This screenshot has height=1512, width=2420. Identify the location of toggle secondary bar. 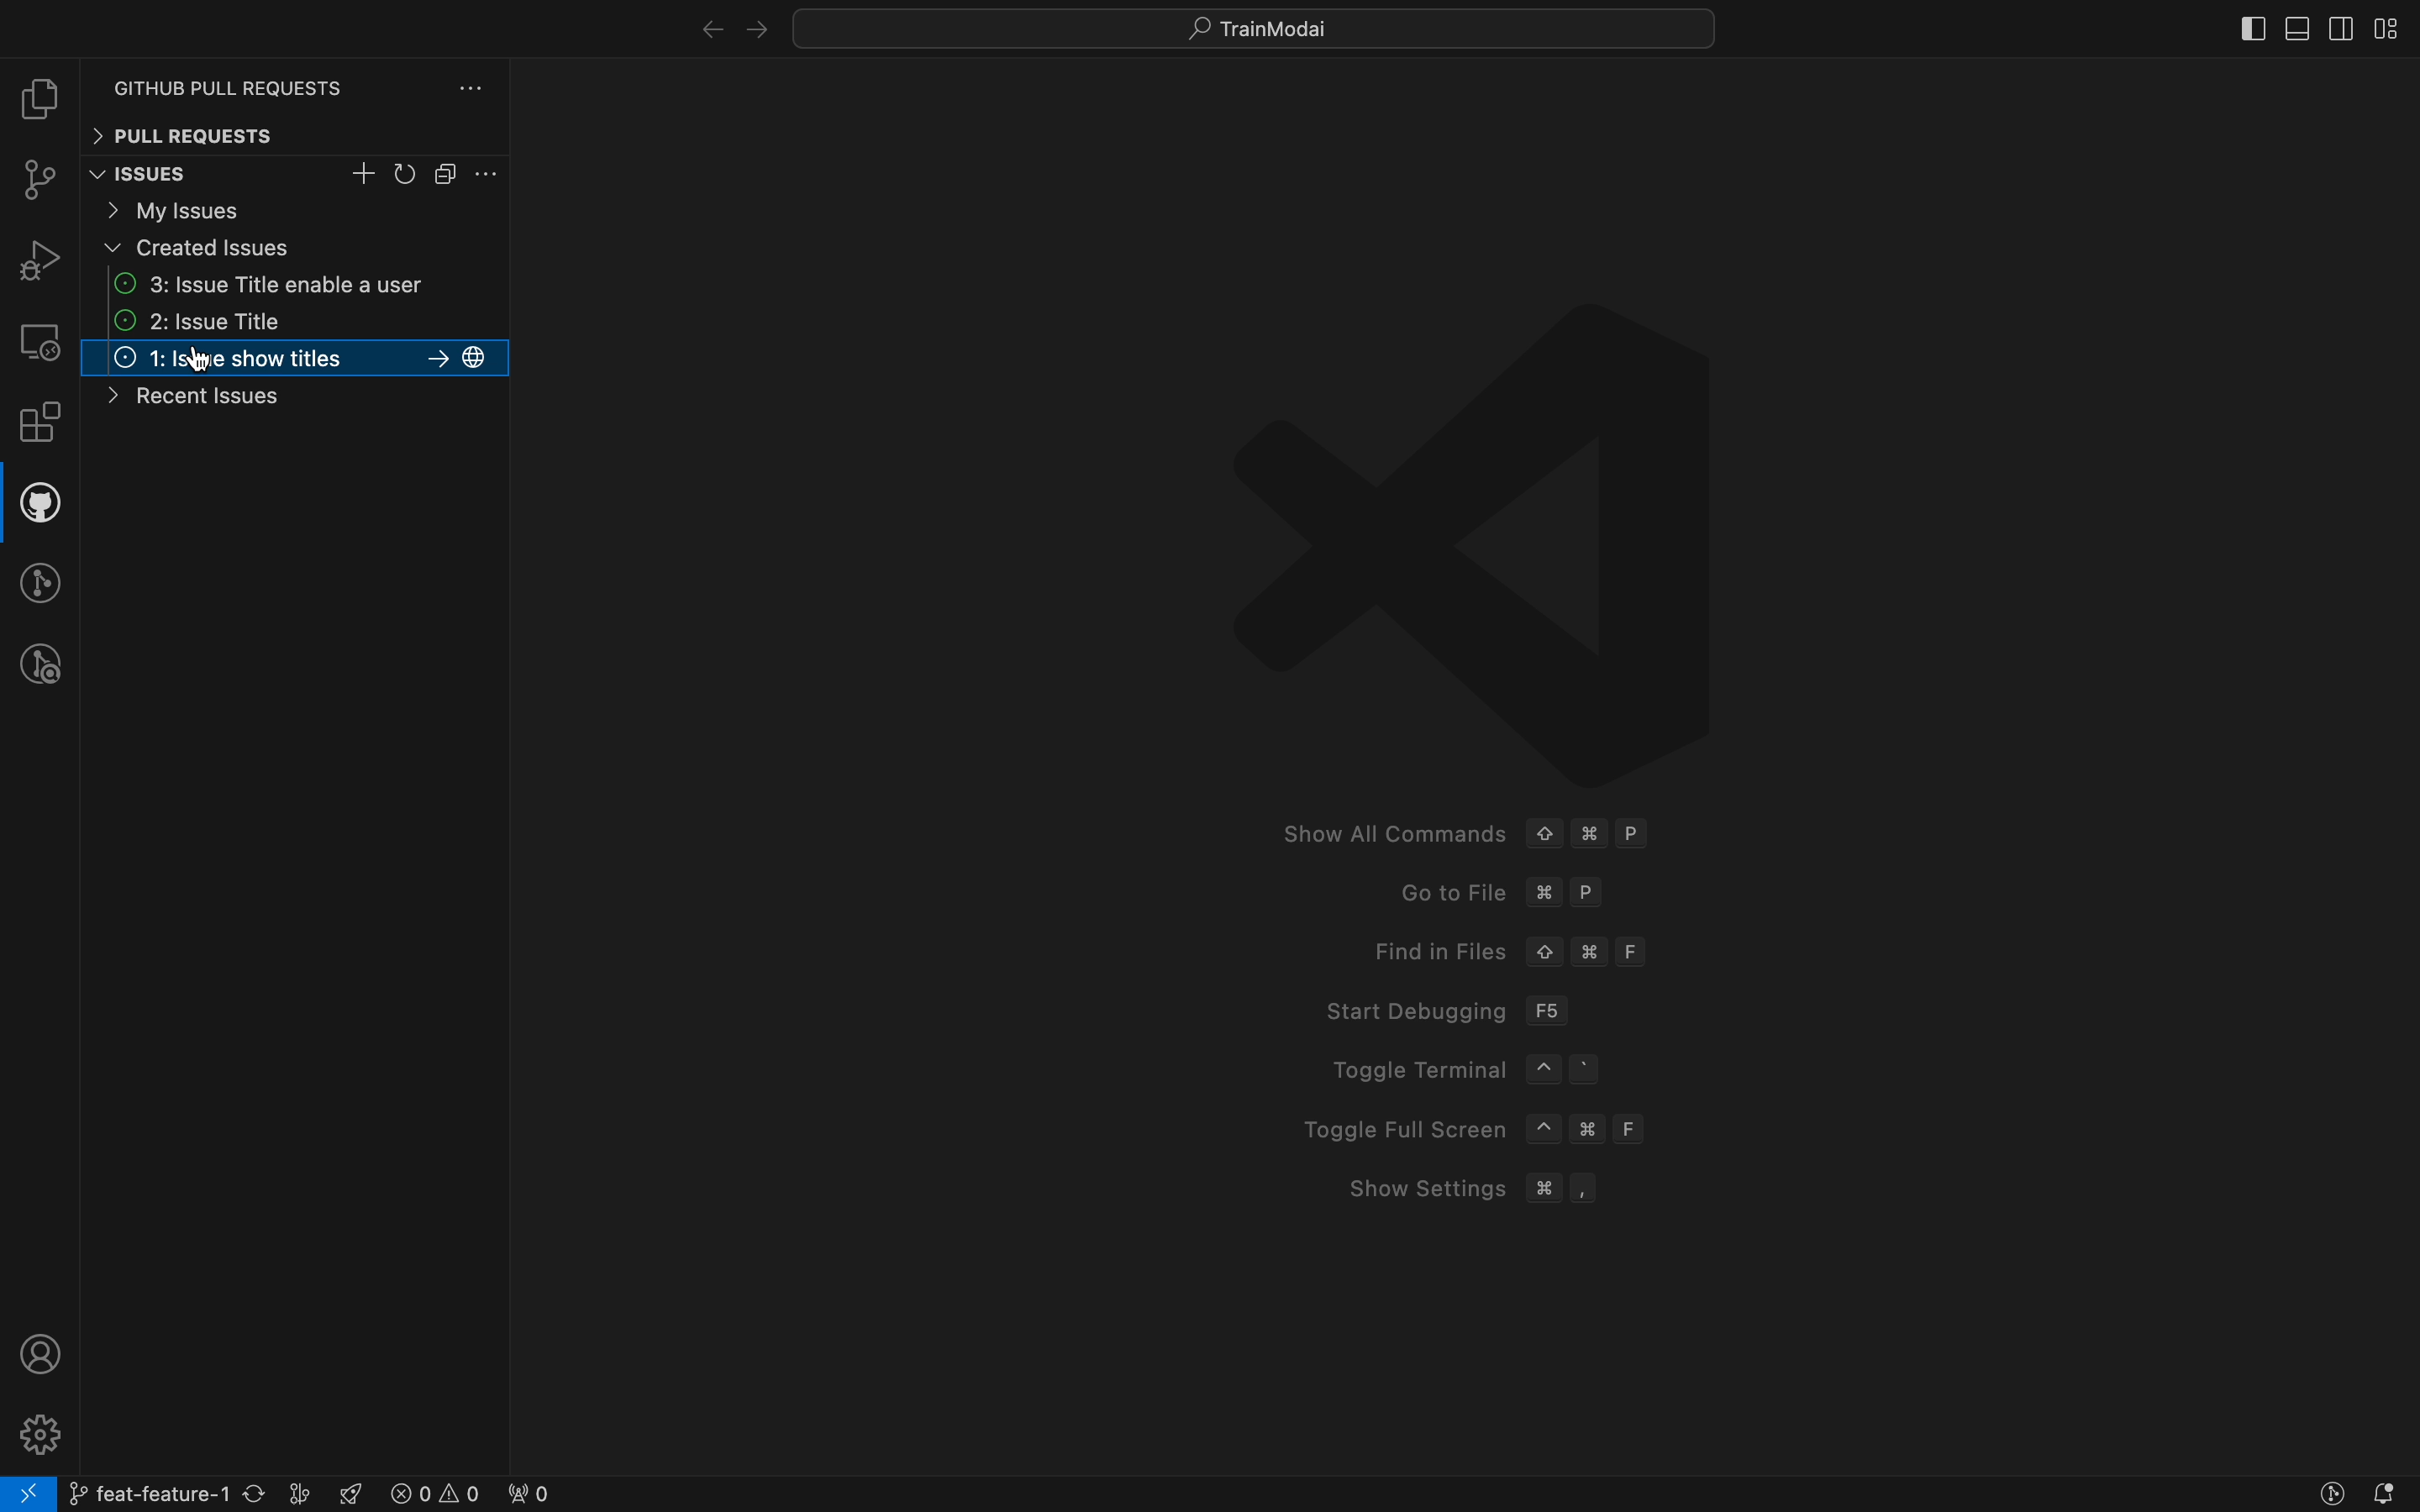
(2337, 29).